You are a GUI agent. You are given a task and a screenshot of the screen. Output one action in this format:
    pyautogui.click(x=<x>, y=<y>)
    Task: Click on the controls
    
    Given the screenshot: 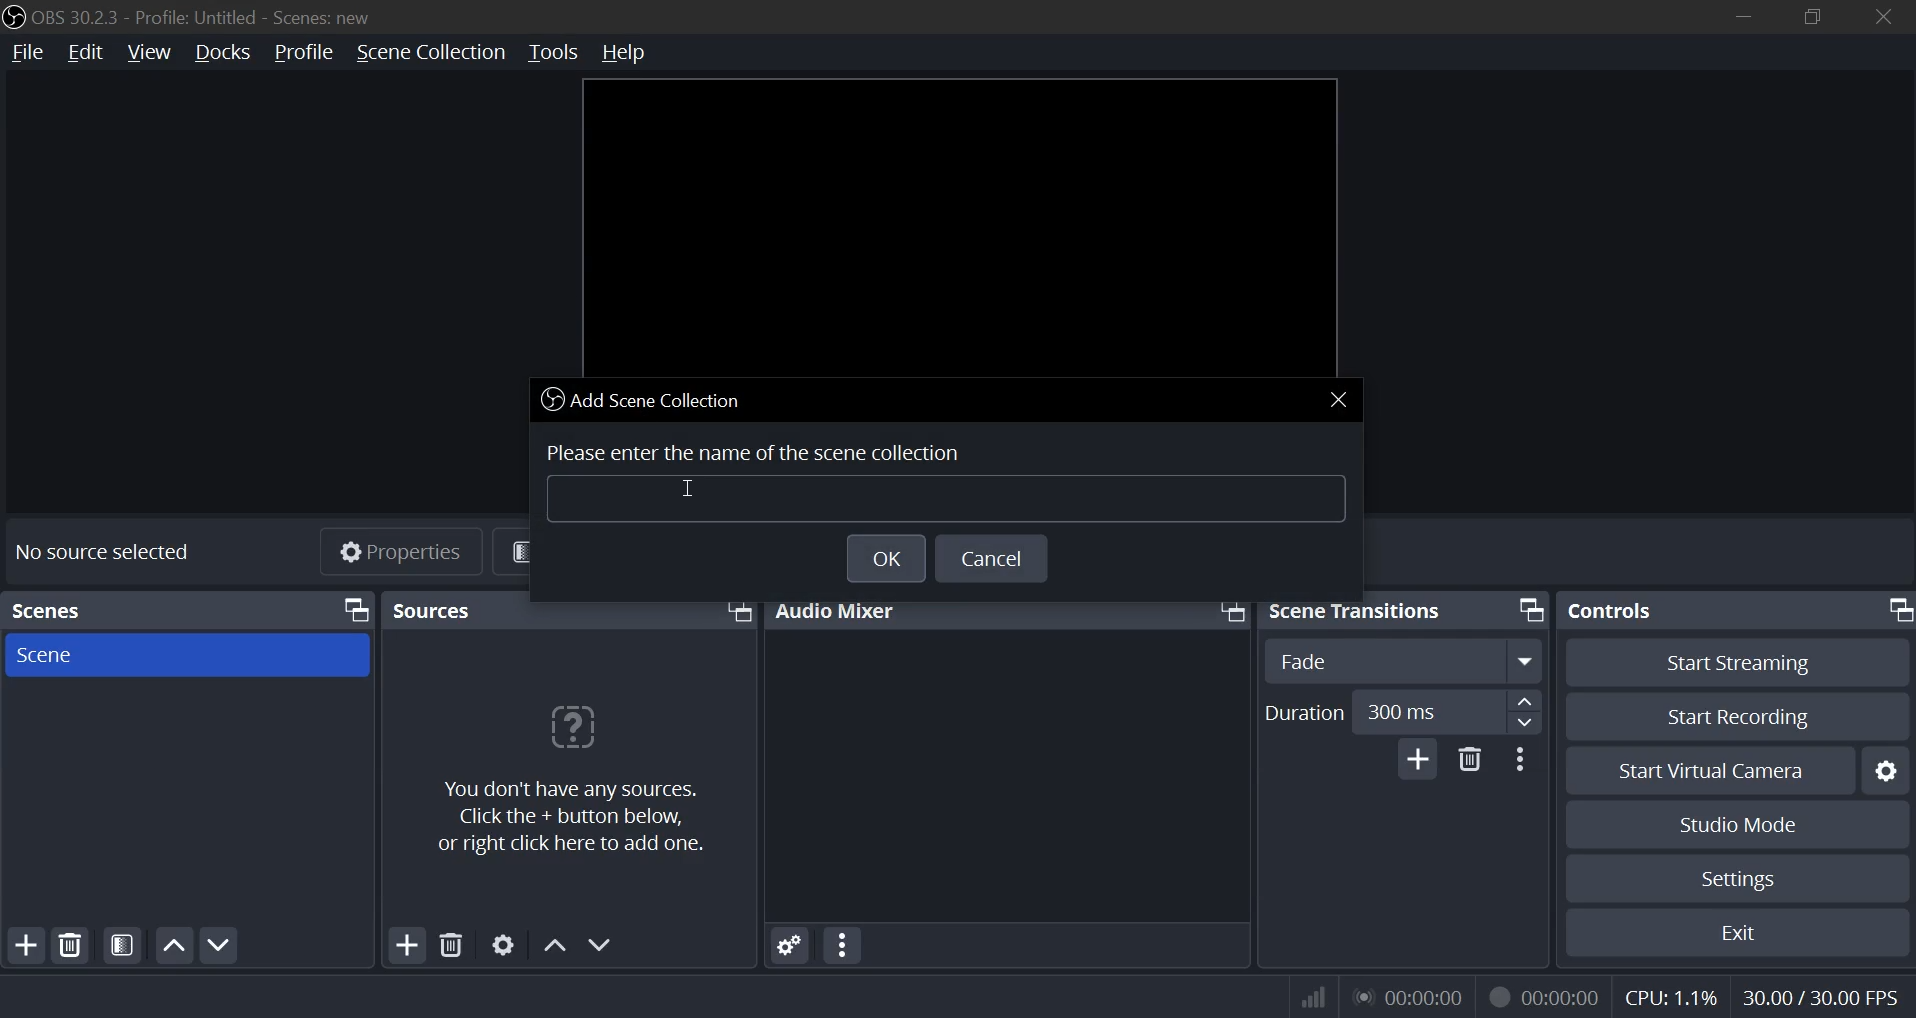 What is the action you would take?
    pyautogui.click(x=1618, y=612)
    